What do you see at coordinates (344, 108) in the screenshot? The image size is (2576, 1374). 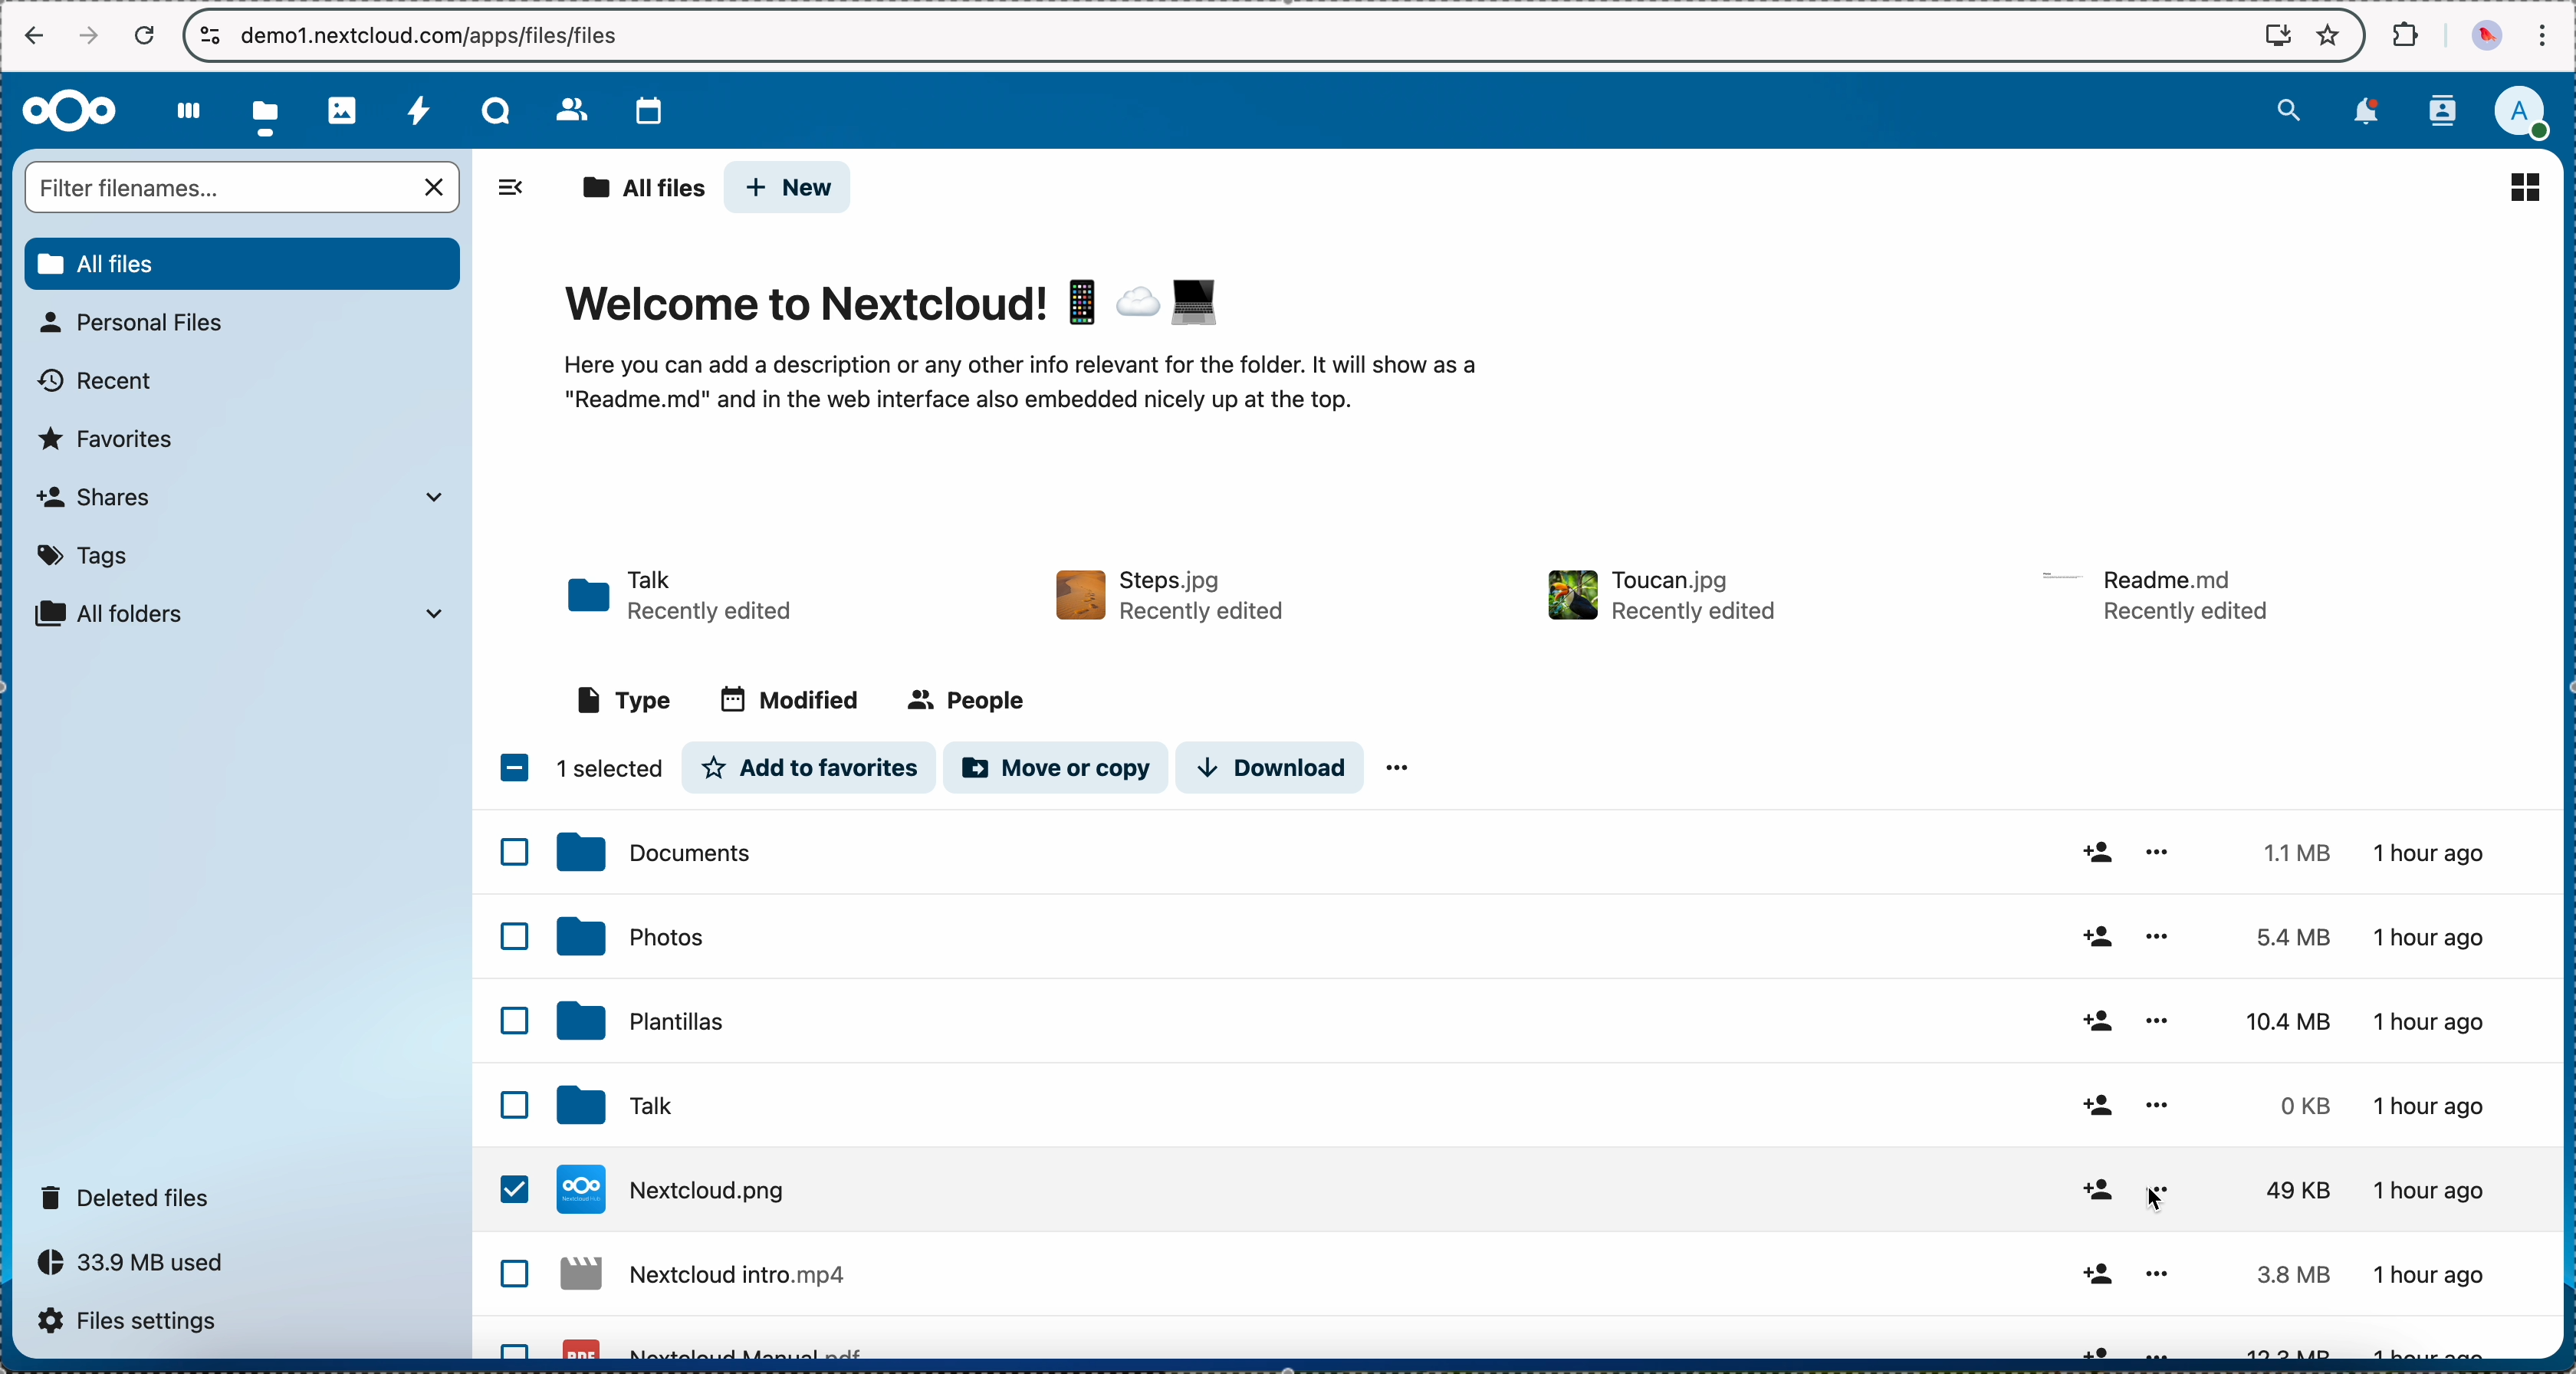 I see `photos` at bounding box center [344, 108].